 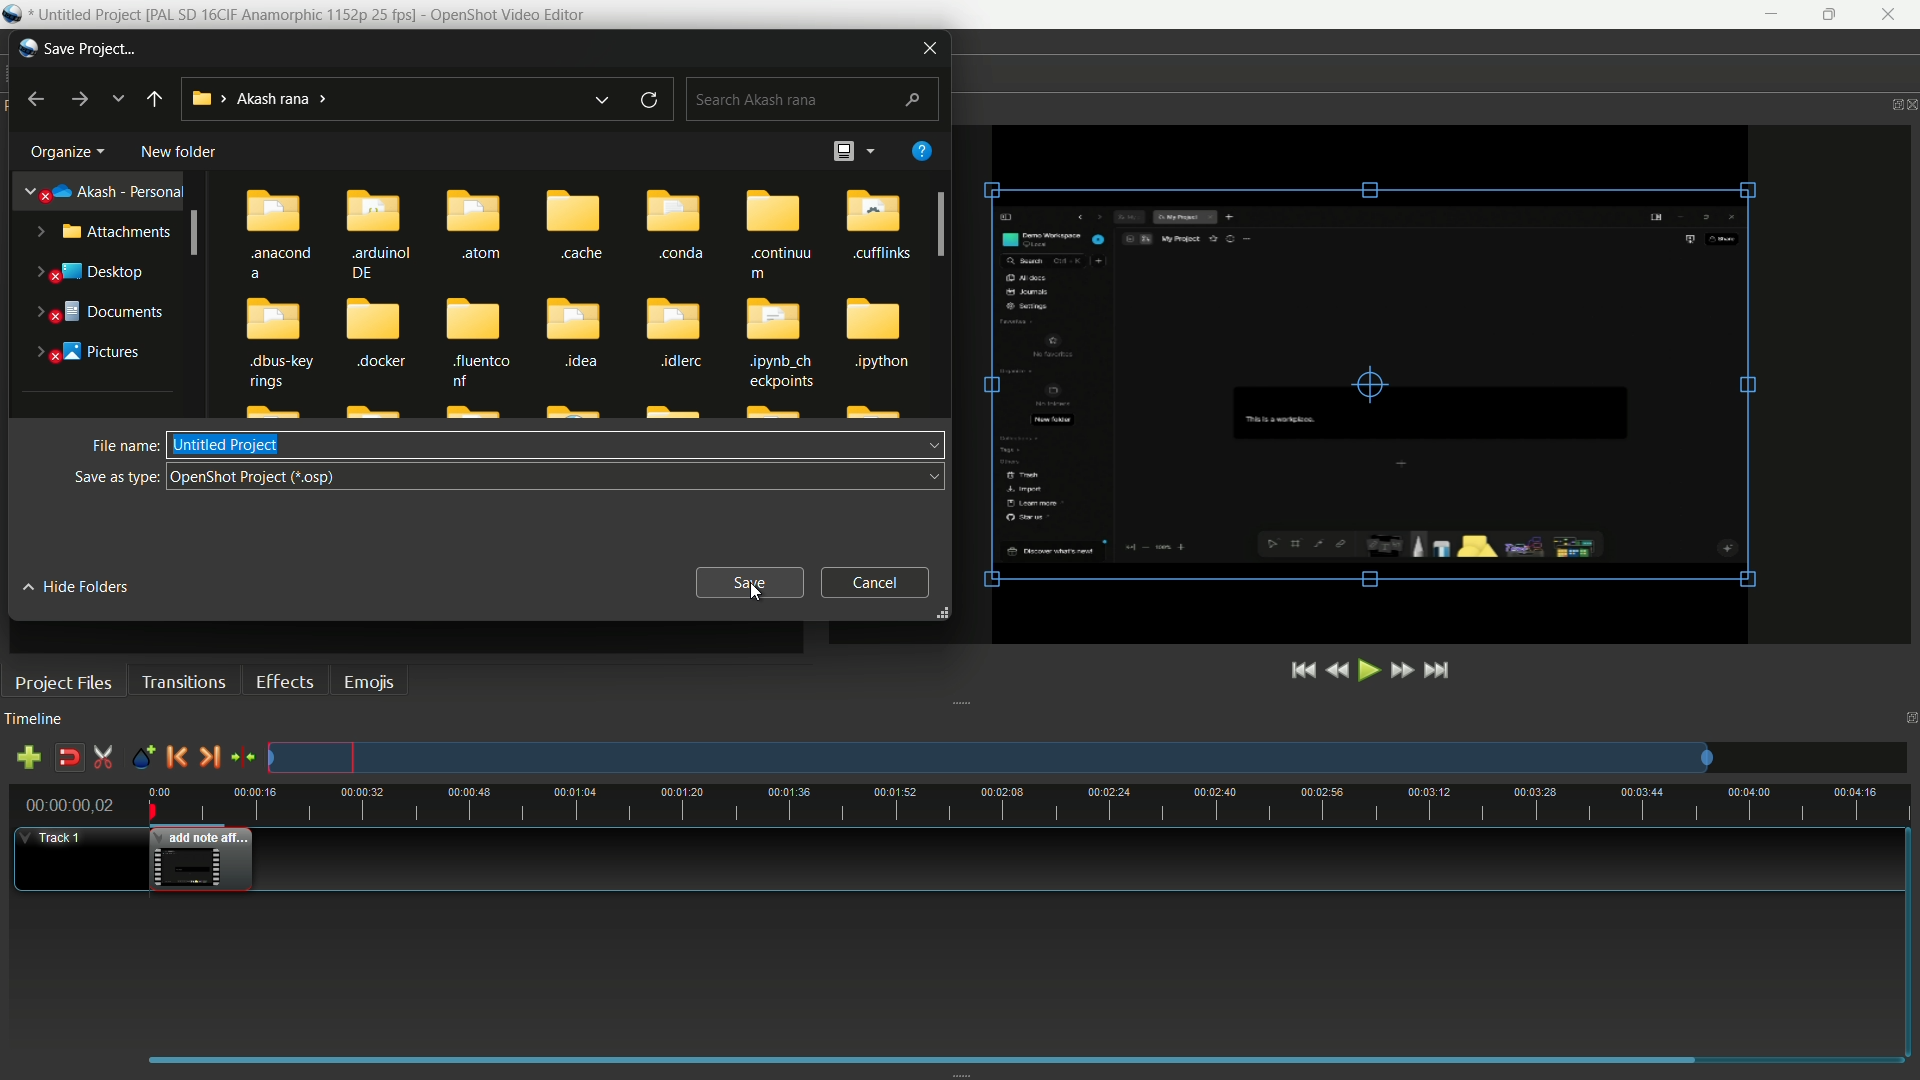 What do you see at coordinates (227, 444) in the screenshot?
I see `untitled project` at bounding box center [227, 444].